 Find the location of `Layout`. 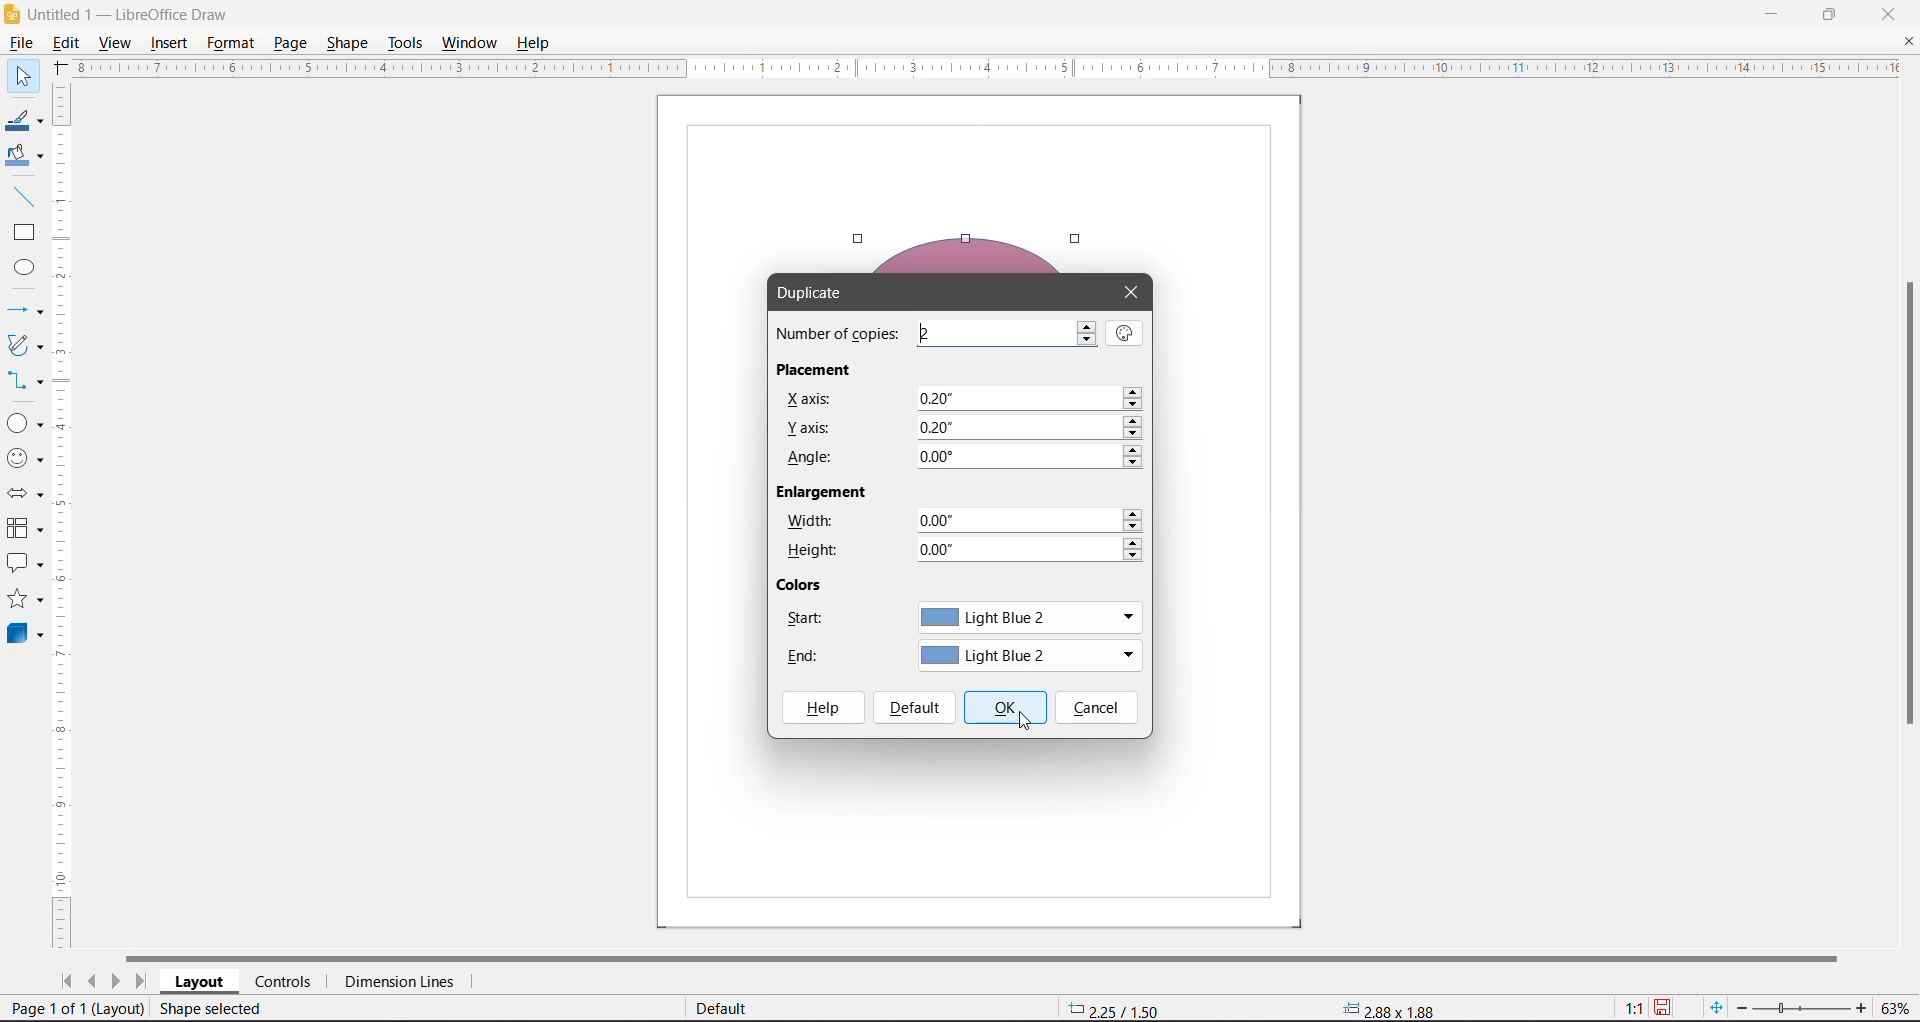

Layout is located at coordinates (199, 982).